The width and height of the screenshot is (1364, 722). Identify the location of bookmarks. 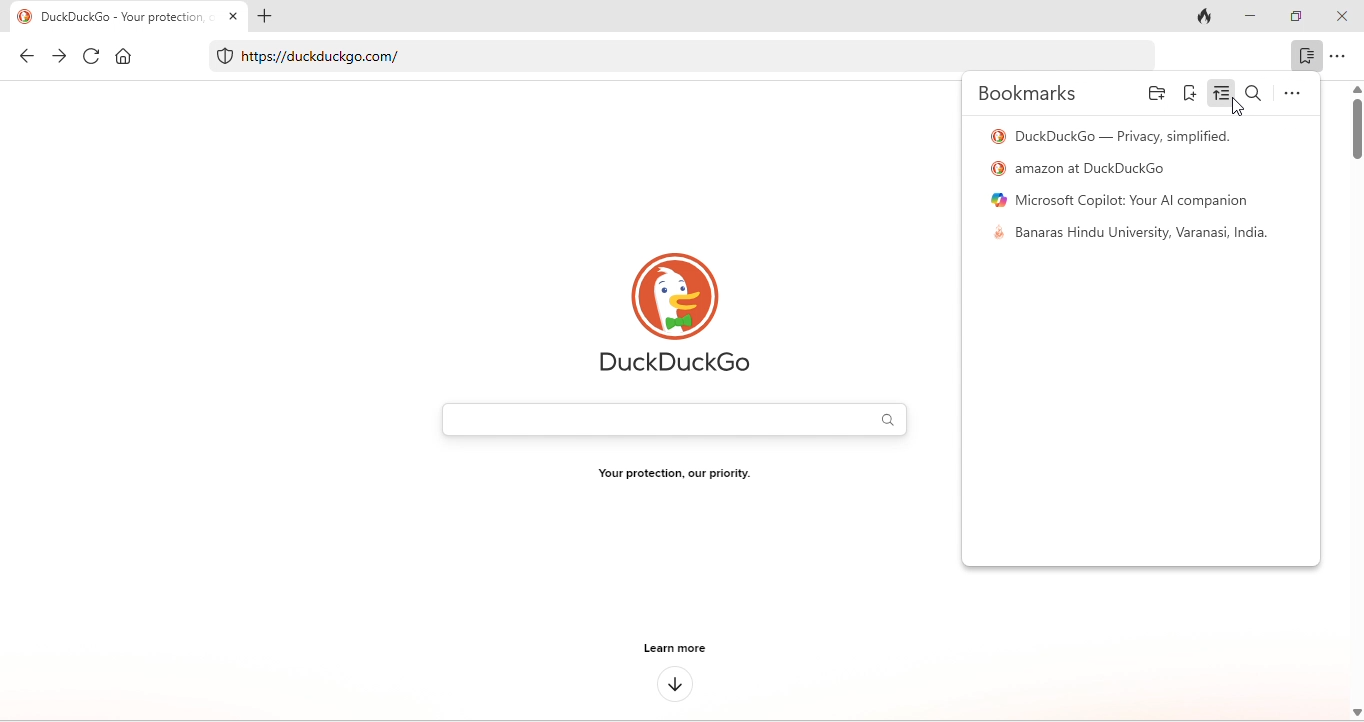
(1031, 96).